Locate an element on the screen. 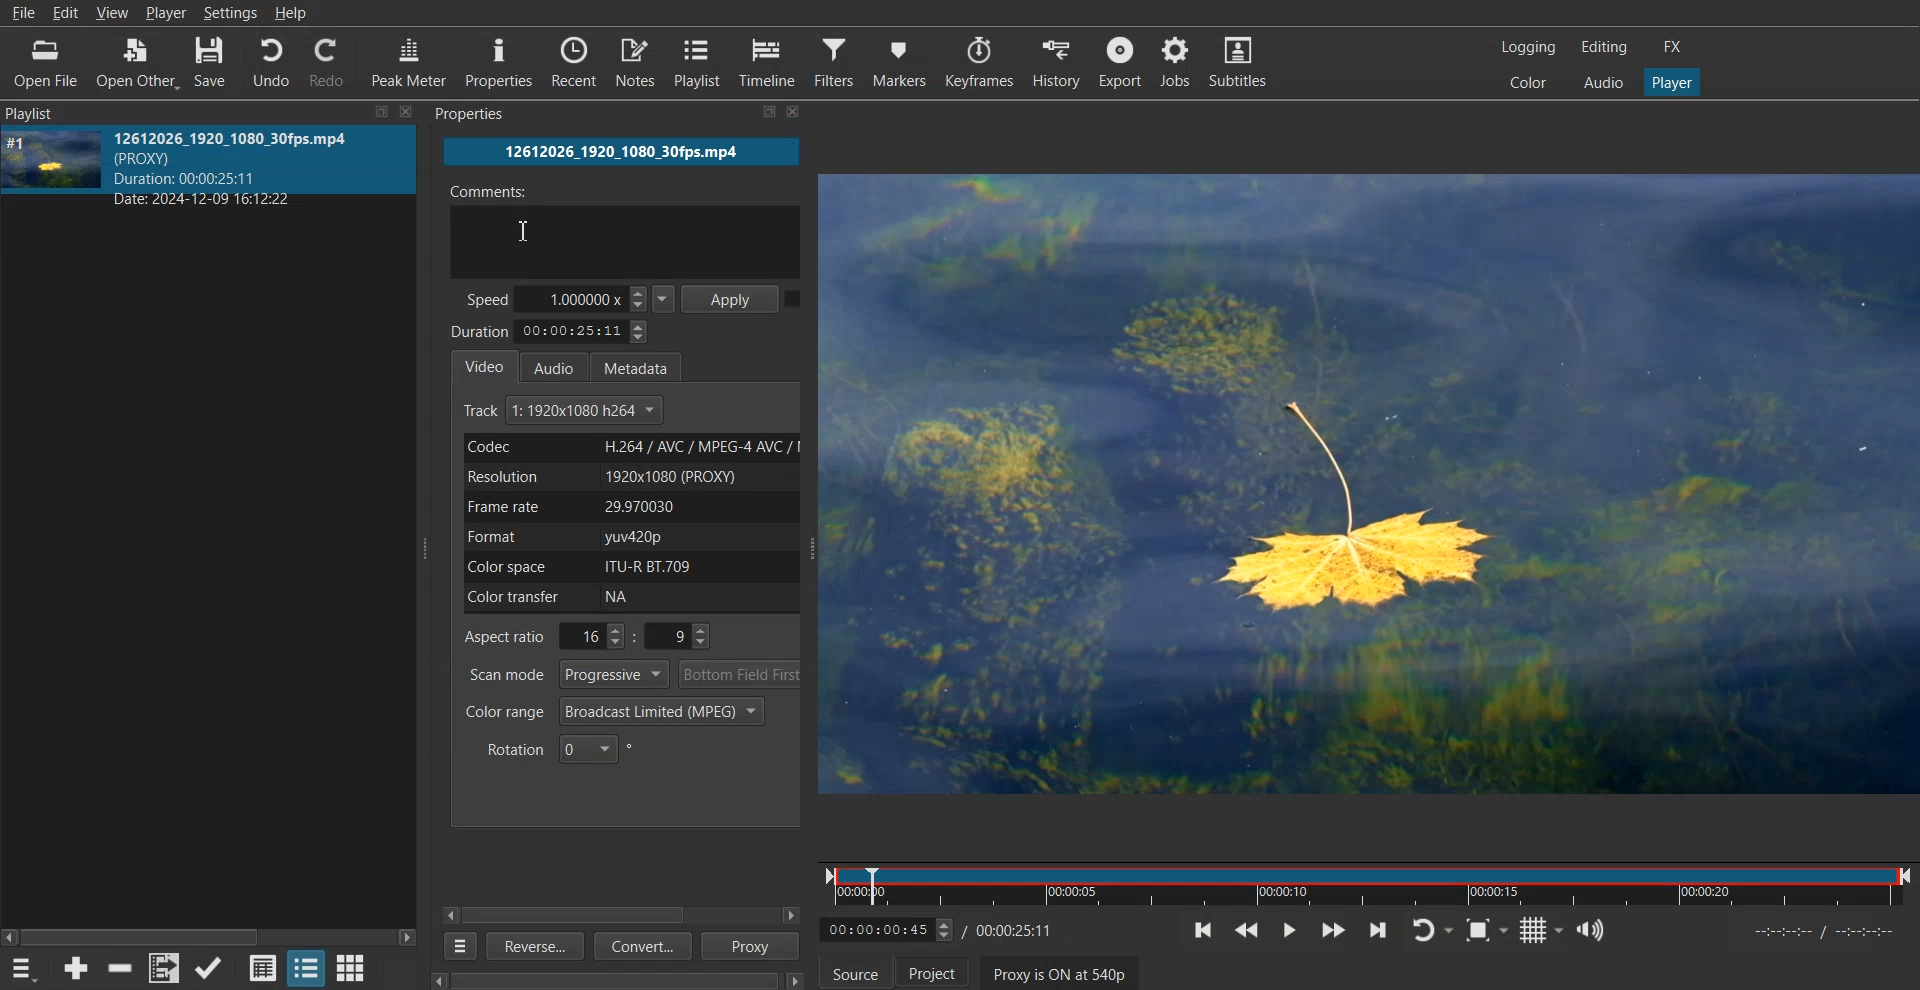 This screenshot has width=1920, height=990. Remove cut is located at coordinates (122, 968).